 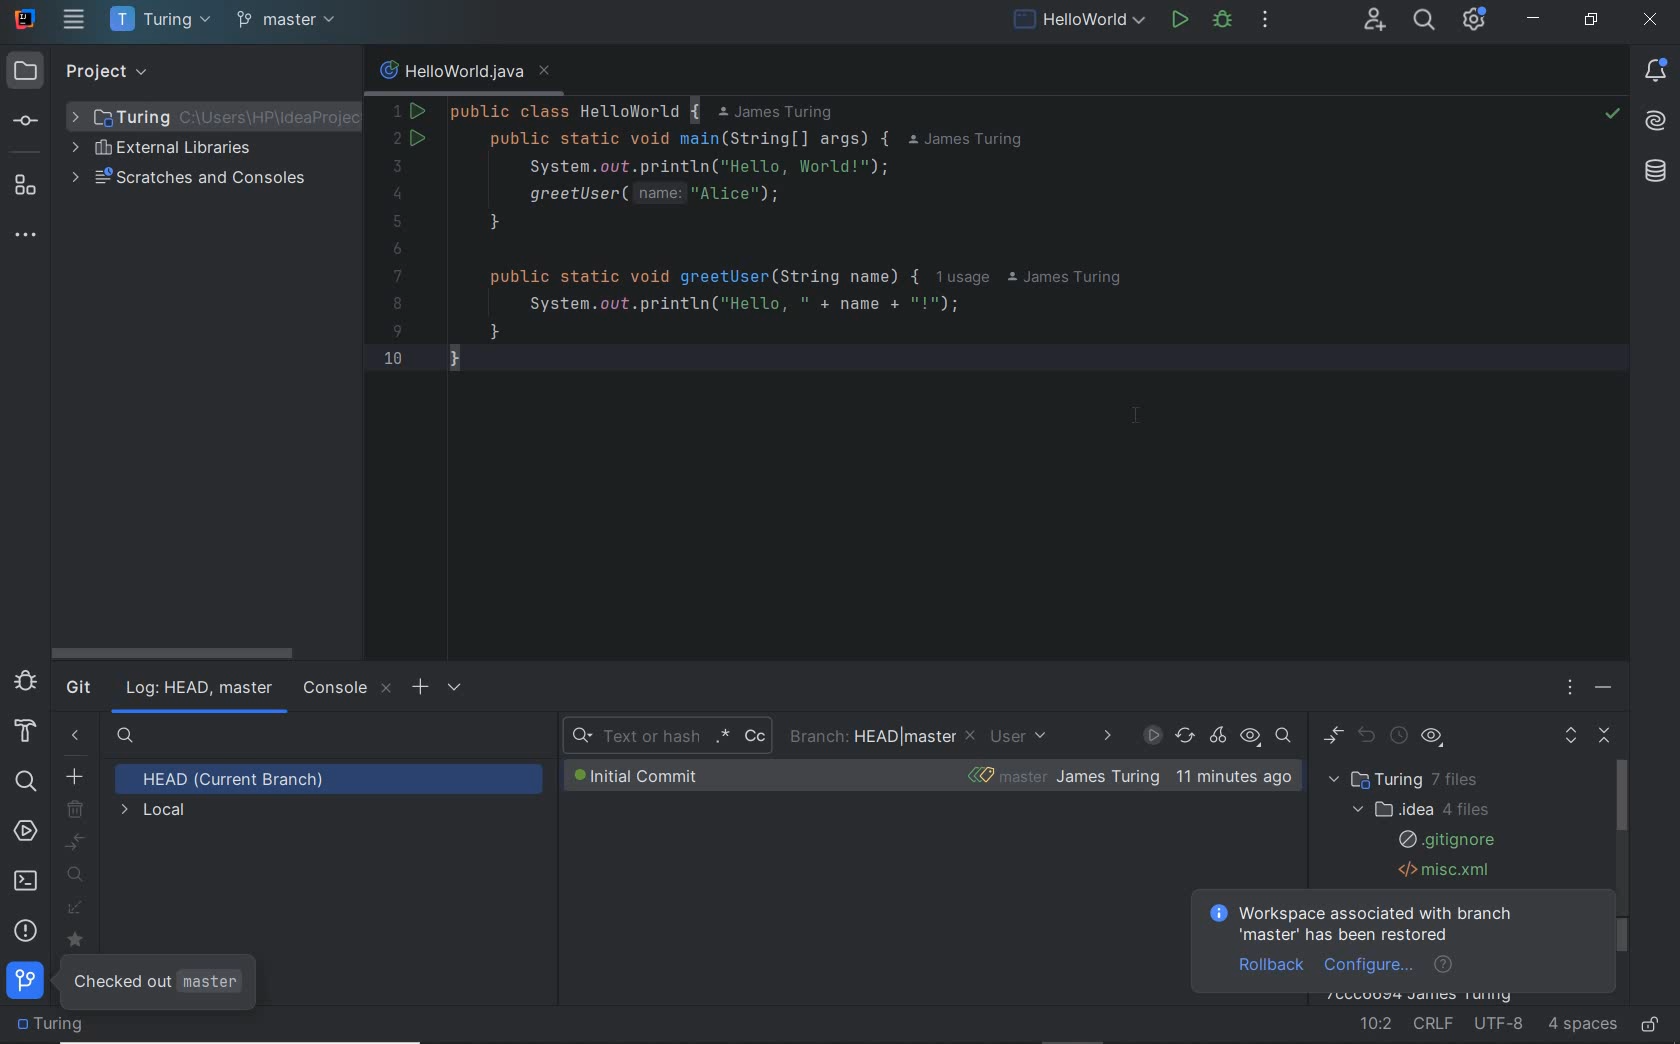 I want to click on AI Assistant, so click(x=1656, y=119).